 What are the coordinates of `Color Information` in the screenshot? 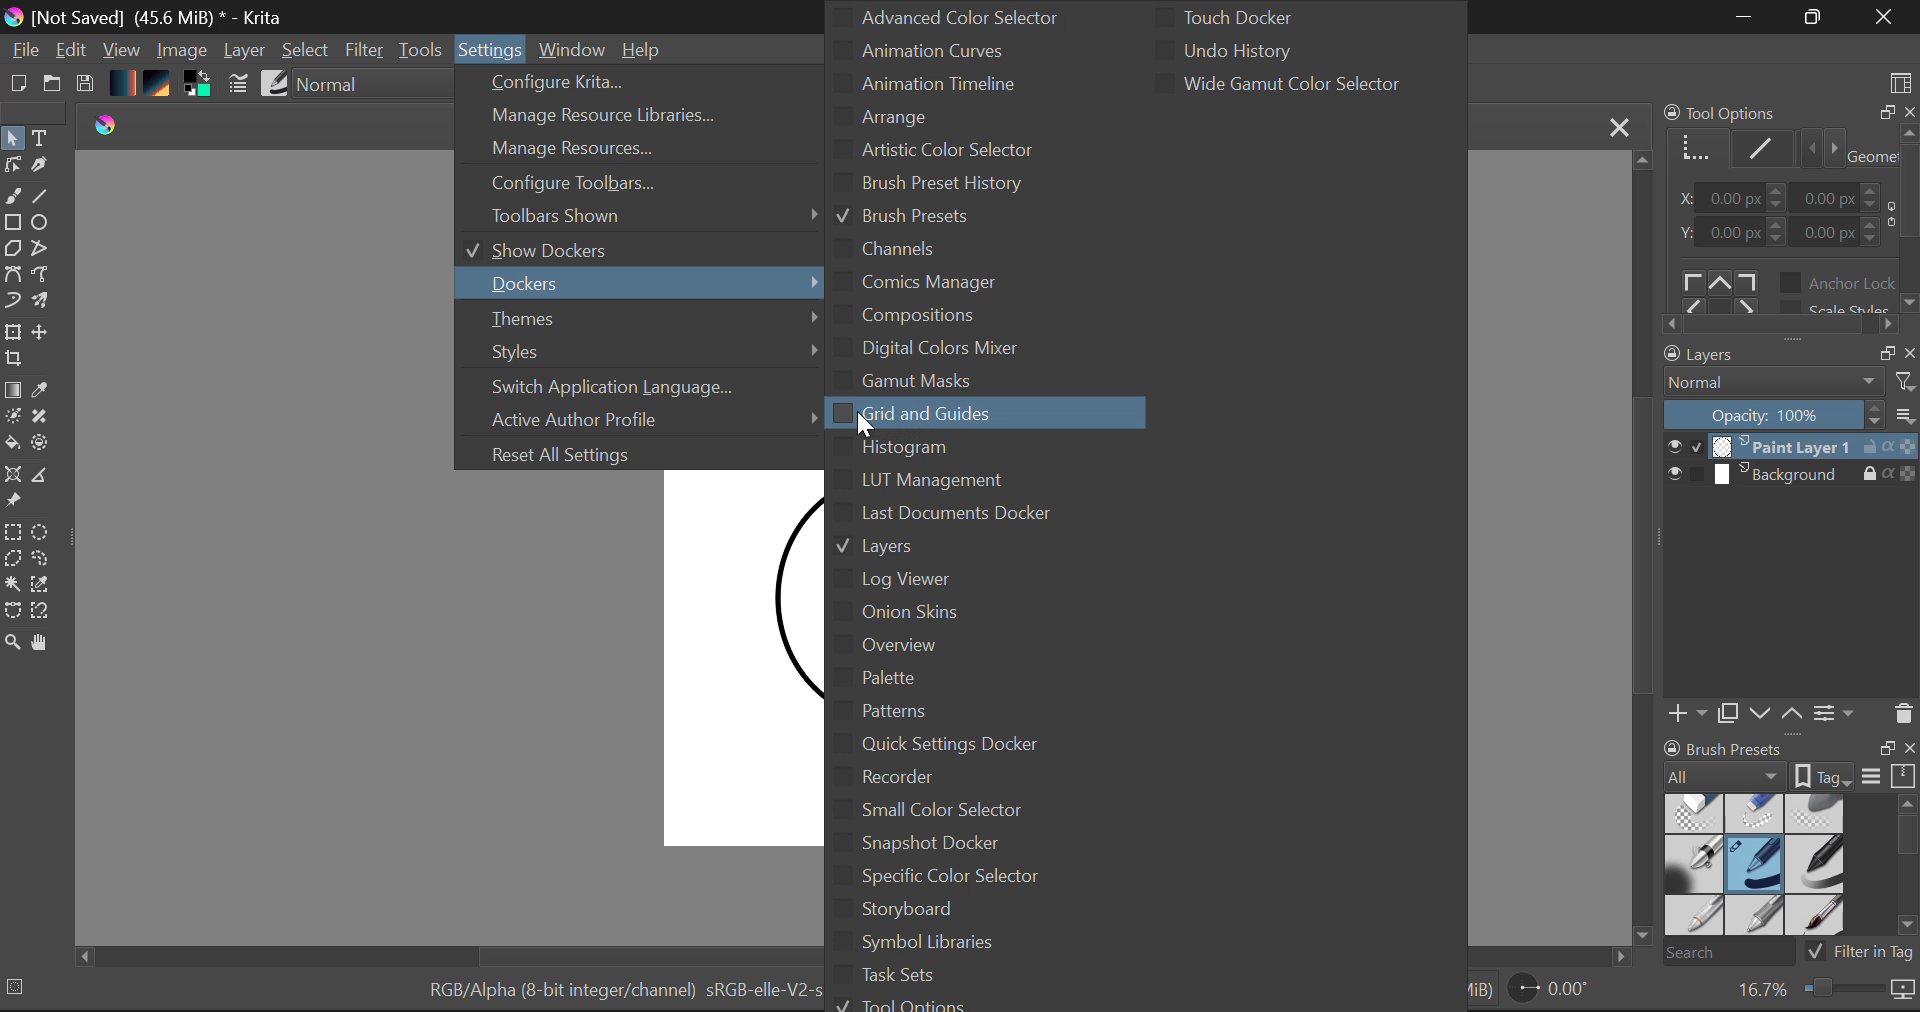 It's located at (619, 994).